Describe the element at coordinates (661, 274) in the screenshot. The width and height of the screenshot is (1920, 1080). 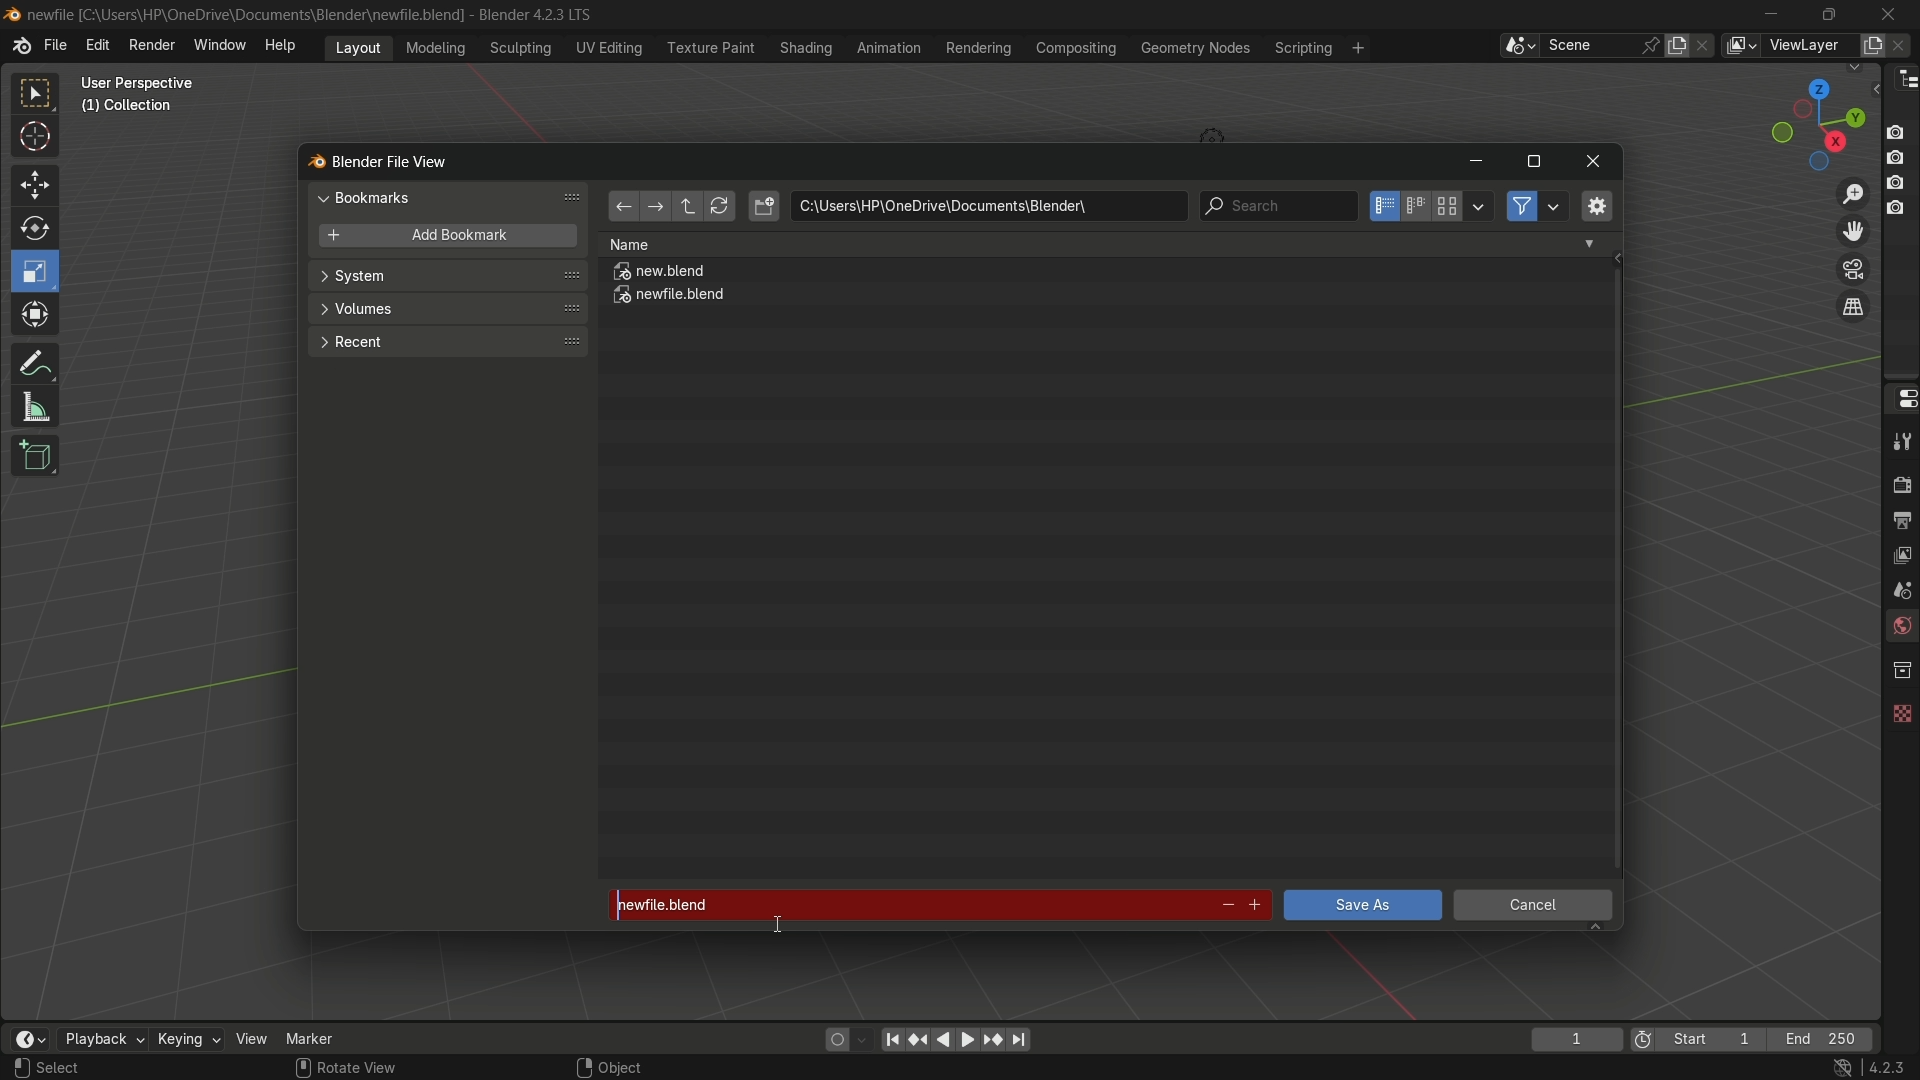
I see `new.blend file` at that location.